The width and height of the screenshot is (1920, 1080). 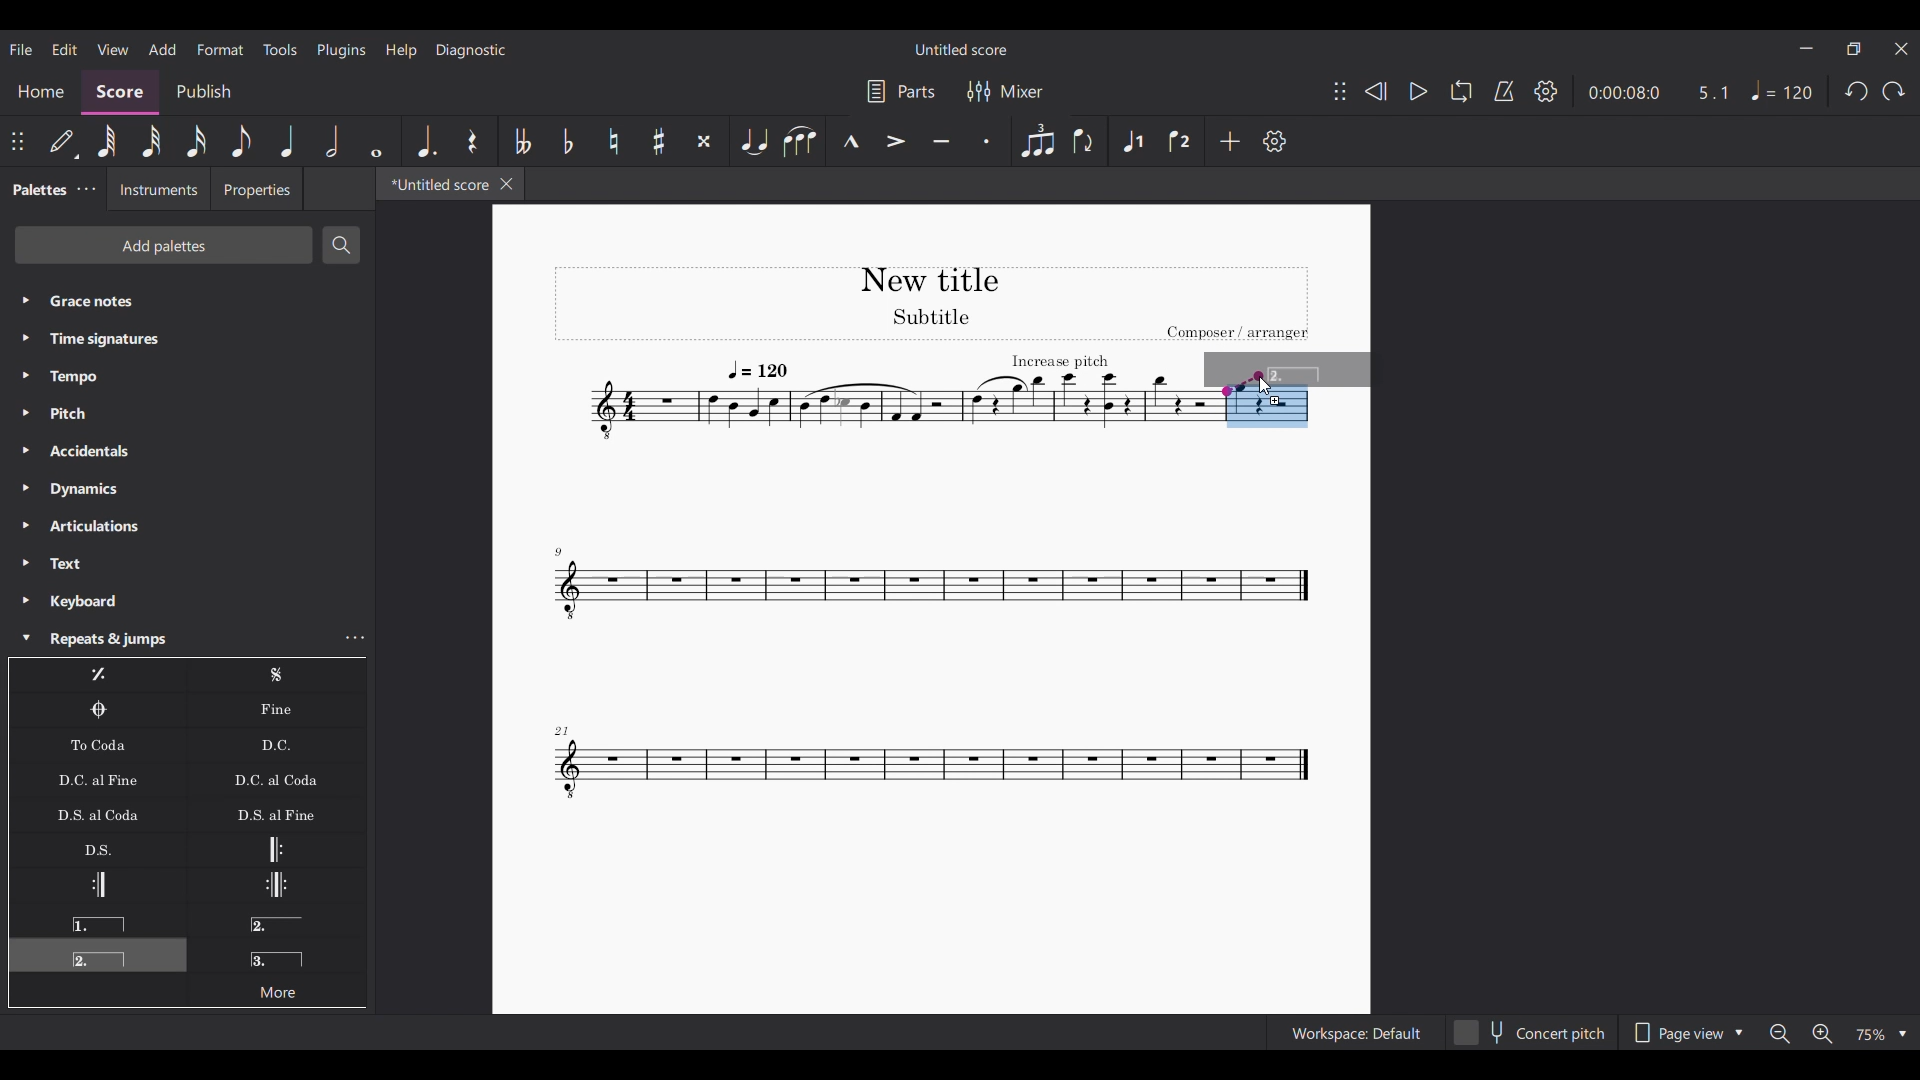 What do you see at coordinates (987, 141) in the screenshot?
I see `Staccato` at bounding box center [987, 141].